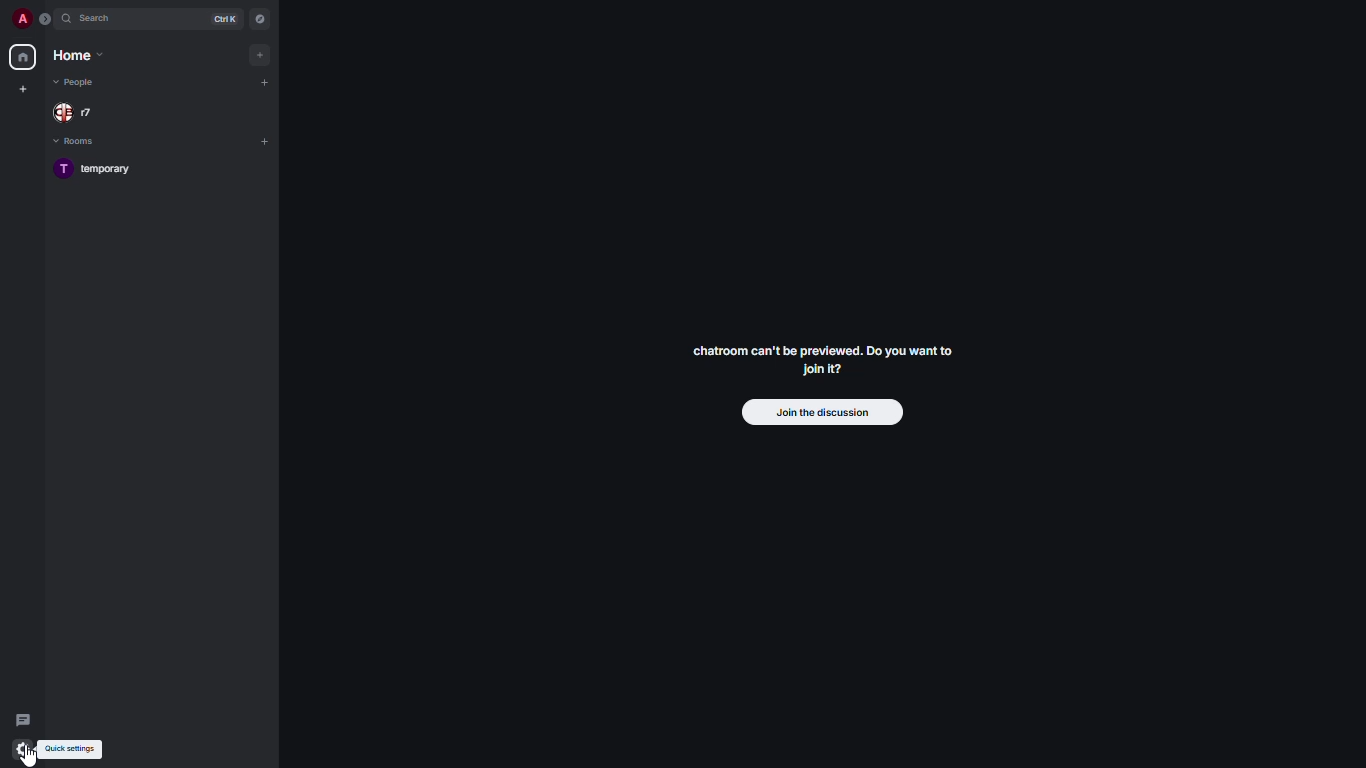 This screenshot has width=1366, height=768. Describe the element at coordinates (79, 142) in the screenshot. I see `rooms` at that location.